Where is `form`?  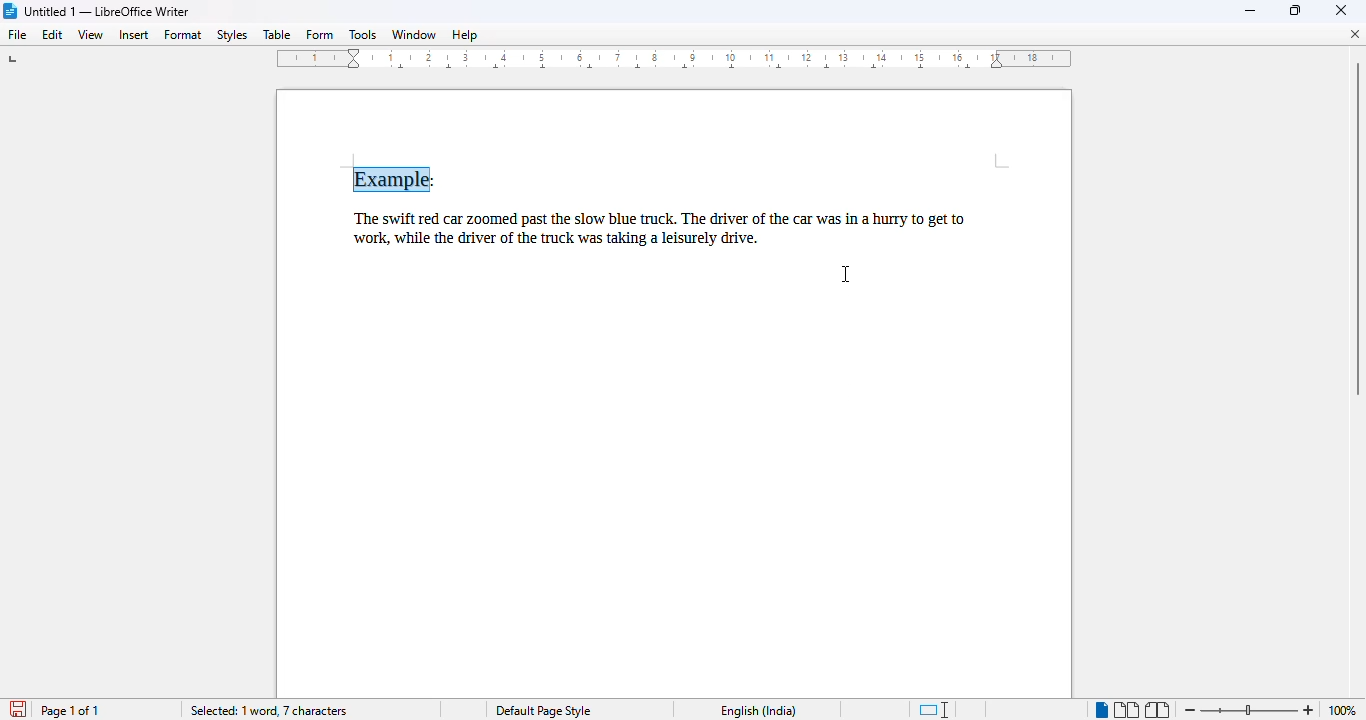
form is located at coordinates (320, 35).